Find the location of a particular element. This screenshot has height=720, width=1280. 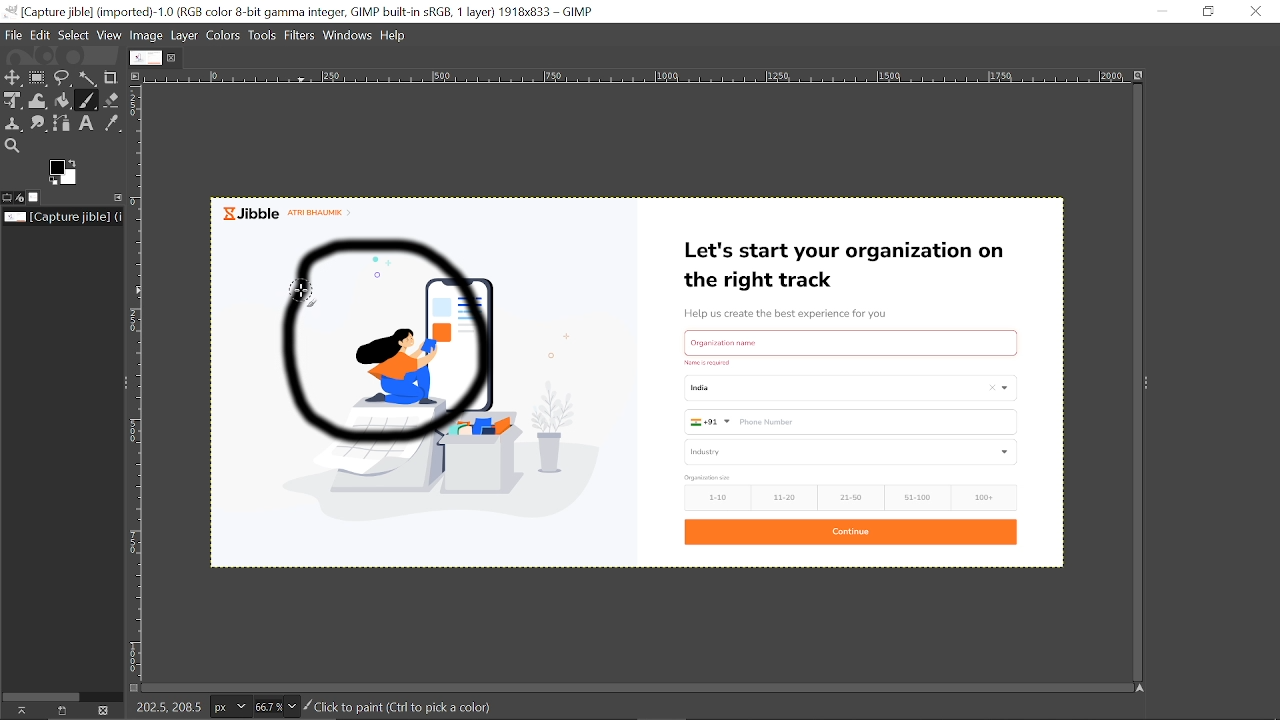

Access this image menu is located at coordinates (138, 75).